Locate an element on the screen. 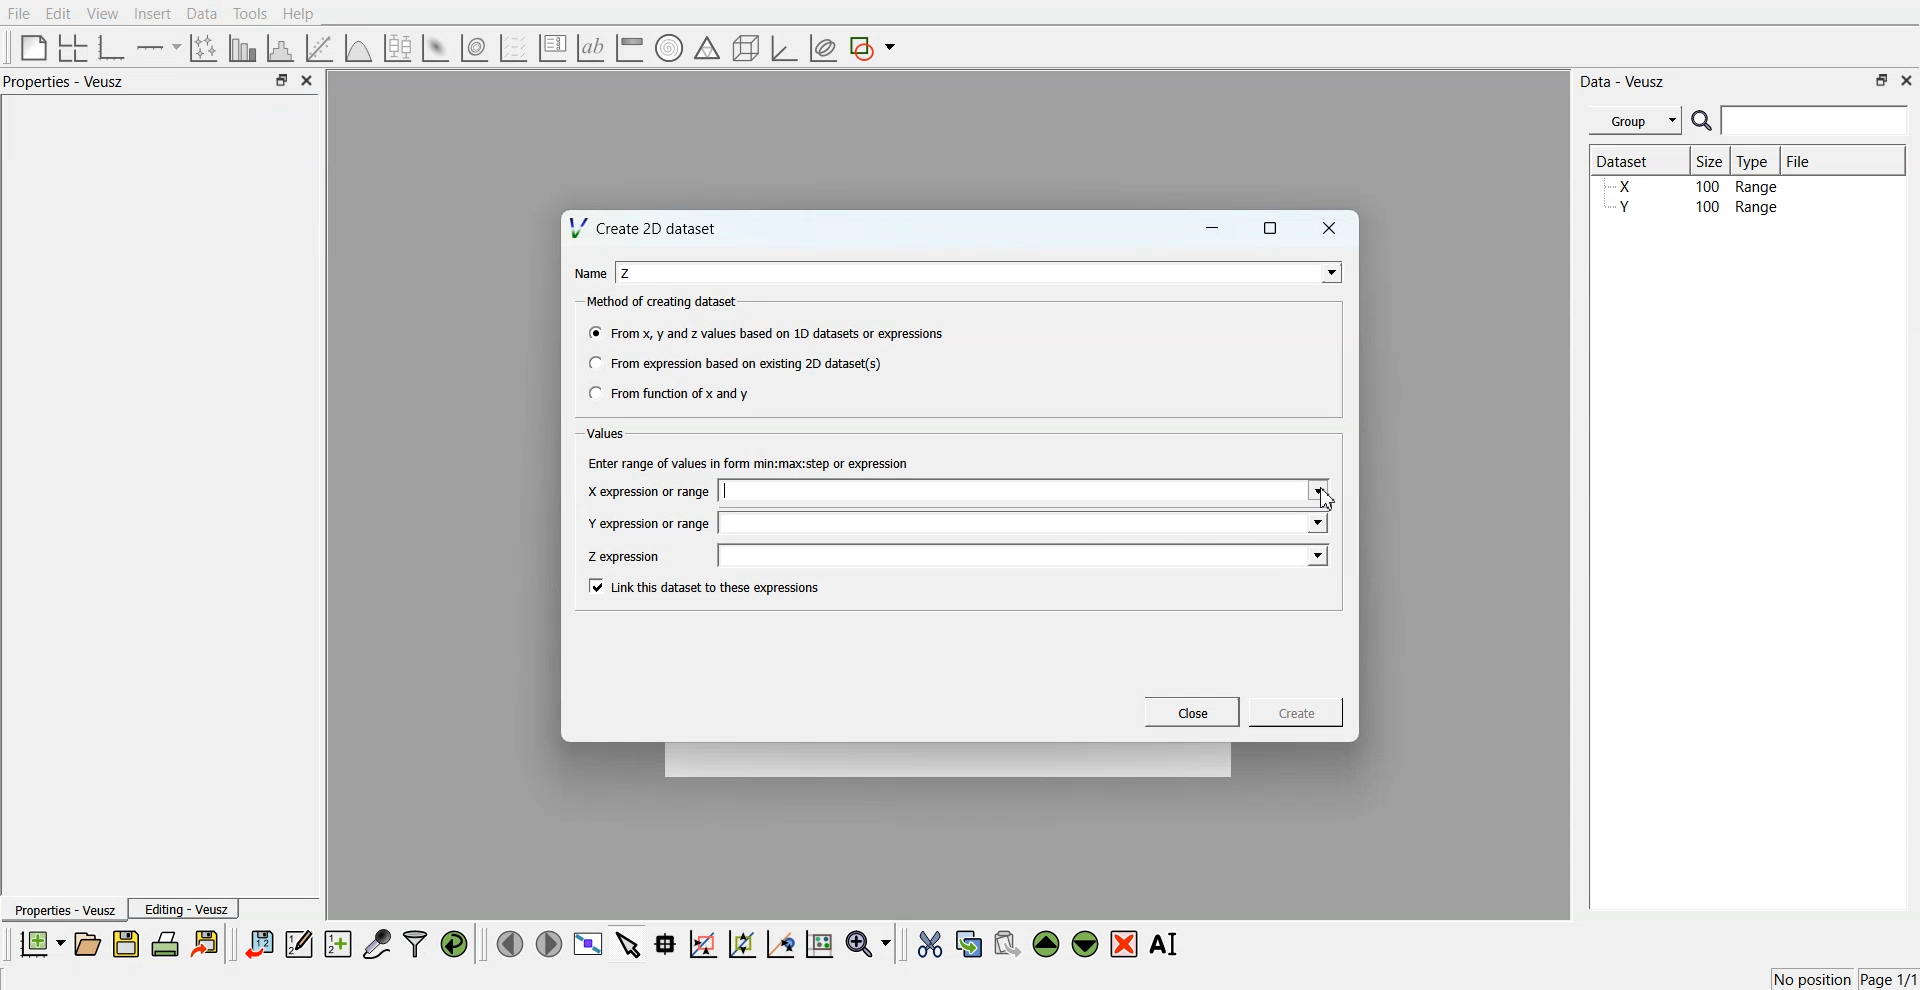 The height and width of the screenshot is (990, 1920). Close is located at coordinates (308, 80).